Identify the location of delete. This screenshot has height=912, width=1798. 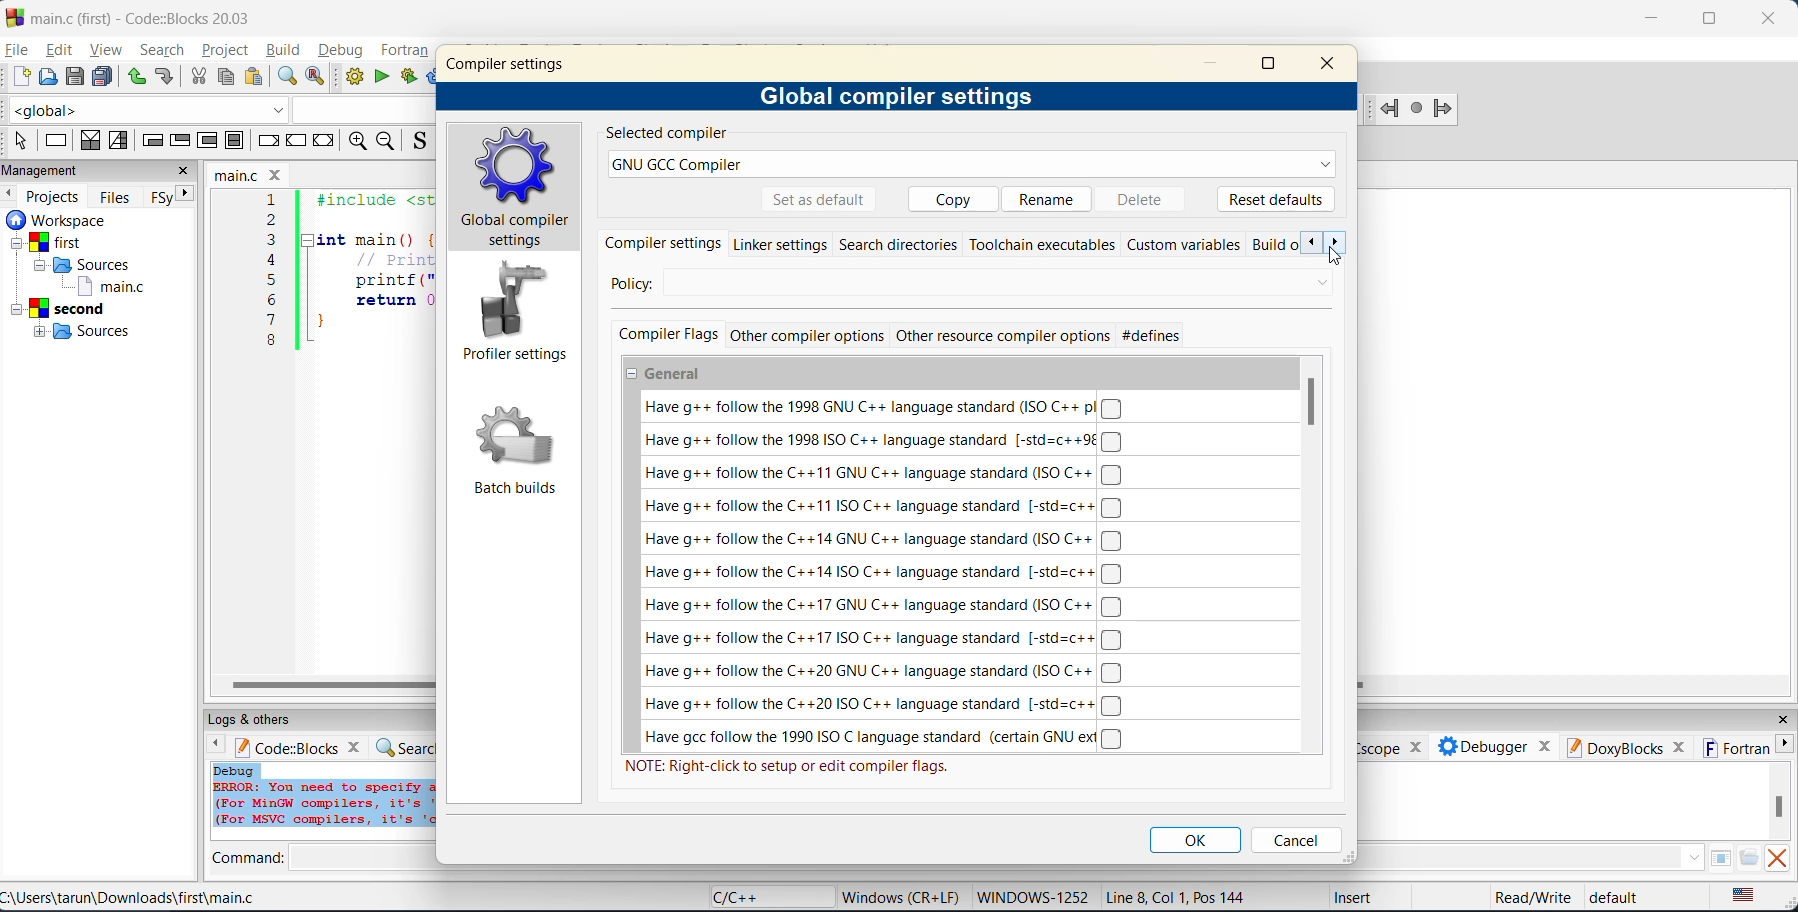
(1148, 198).